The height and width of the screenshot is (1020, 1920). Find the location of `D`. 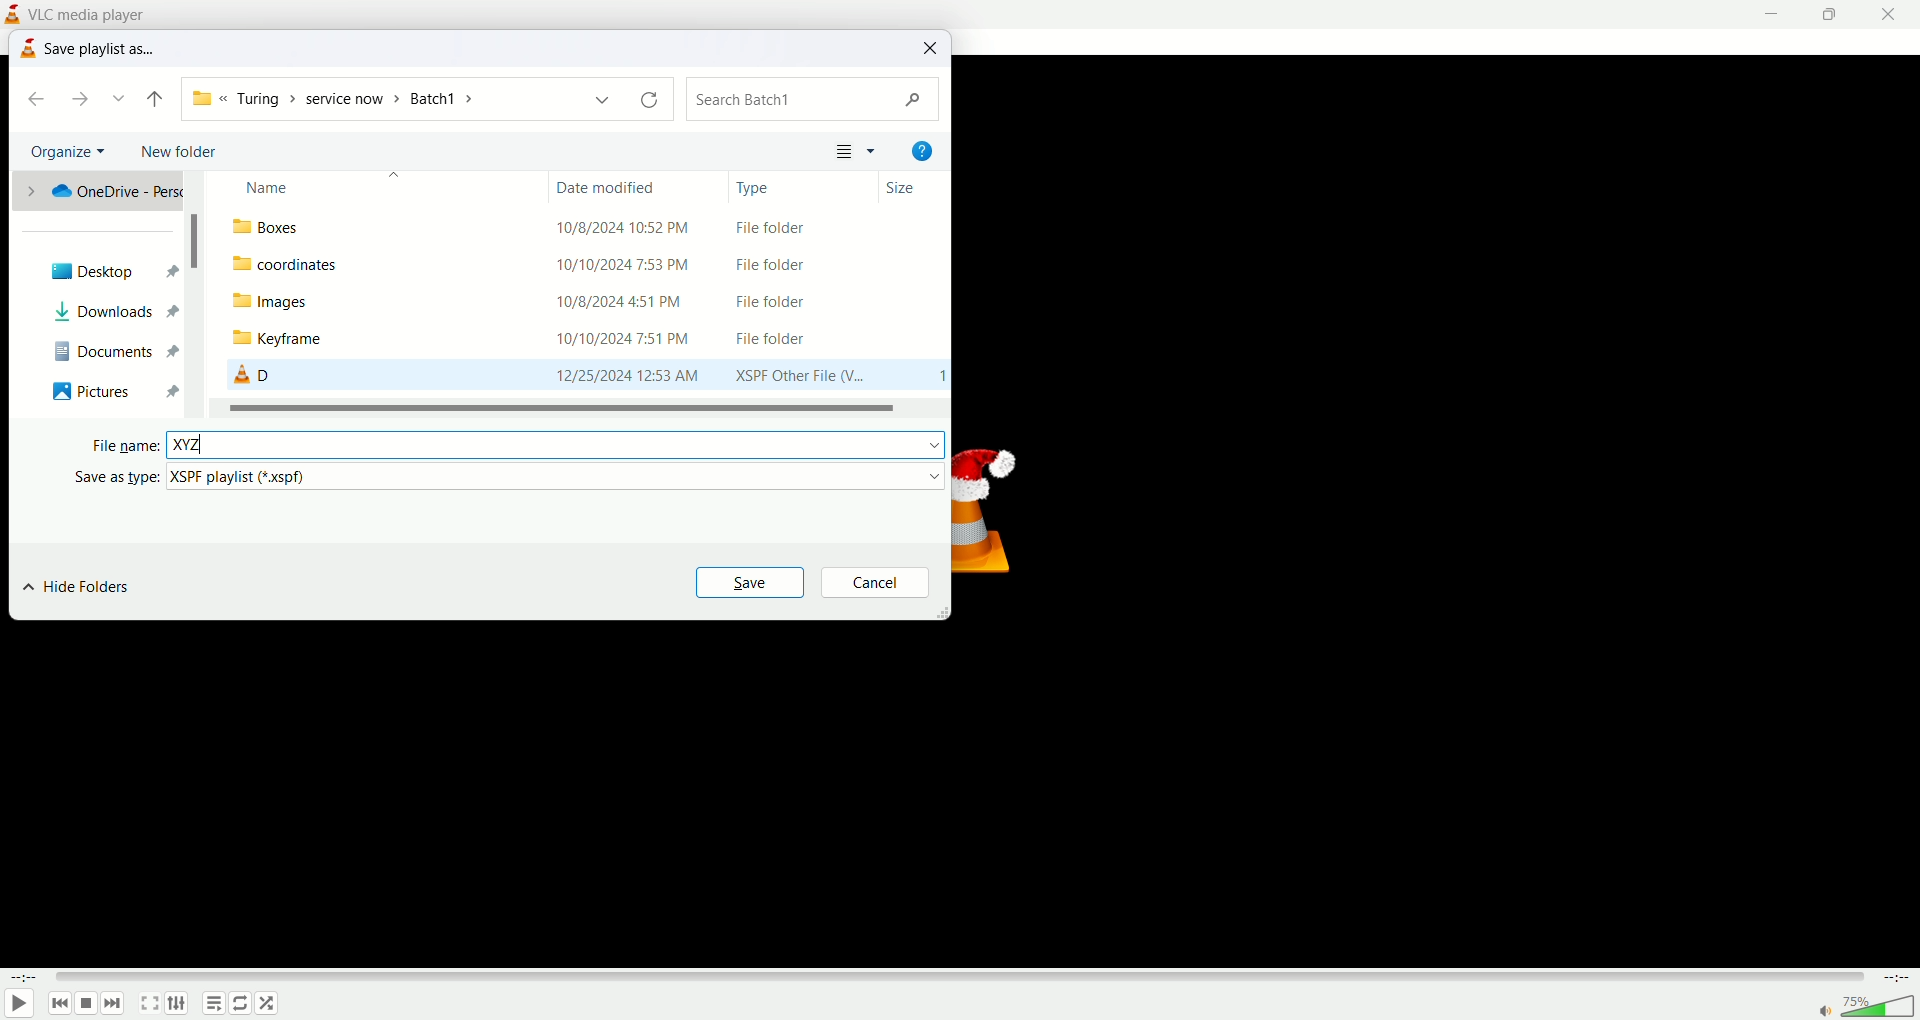

D is located at coordinates (251, 374).